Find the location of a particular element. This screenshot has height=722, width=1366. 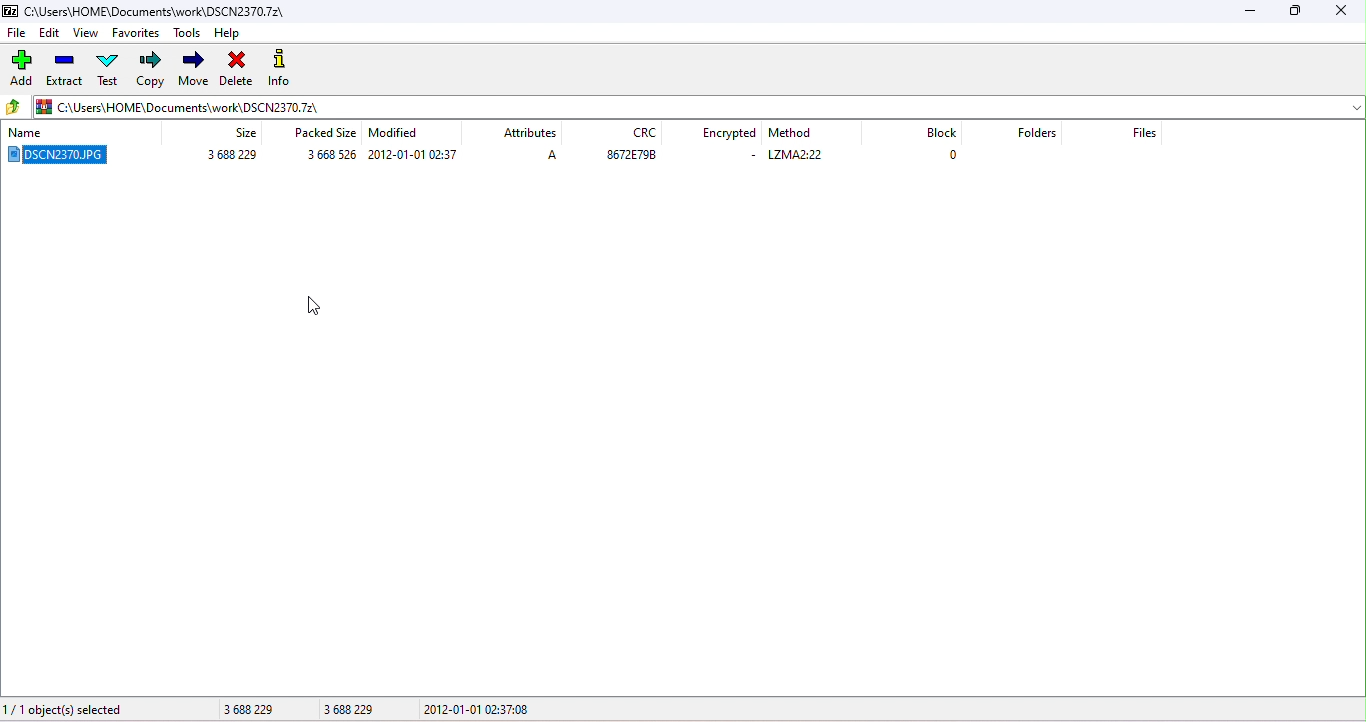

attributes is located at coordinates (531, 132).